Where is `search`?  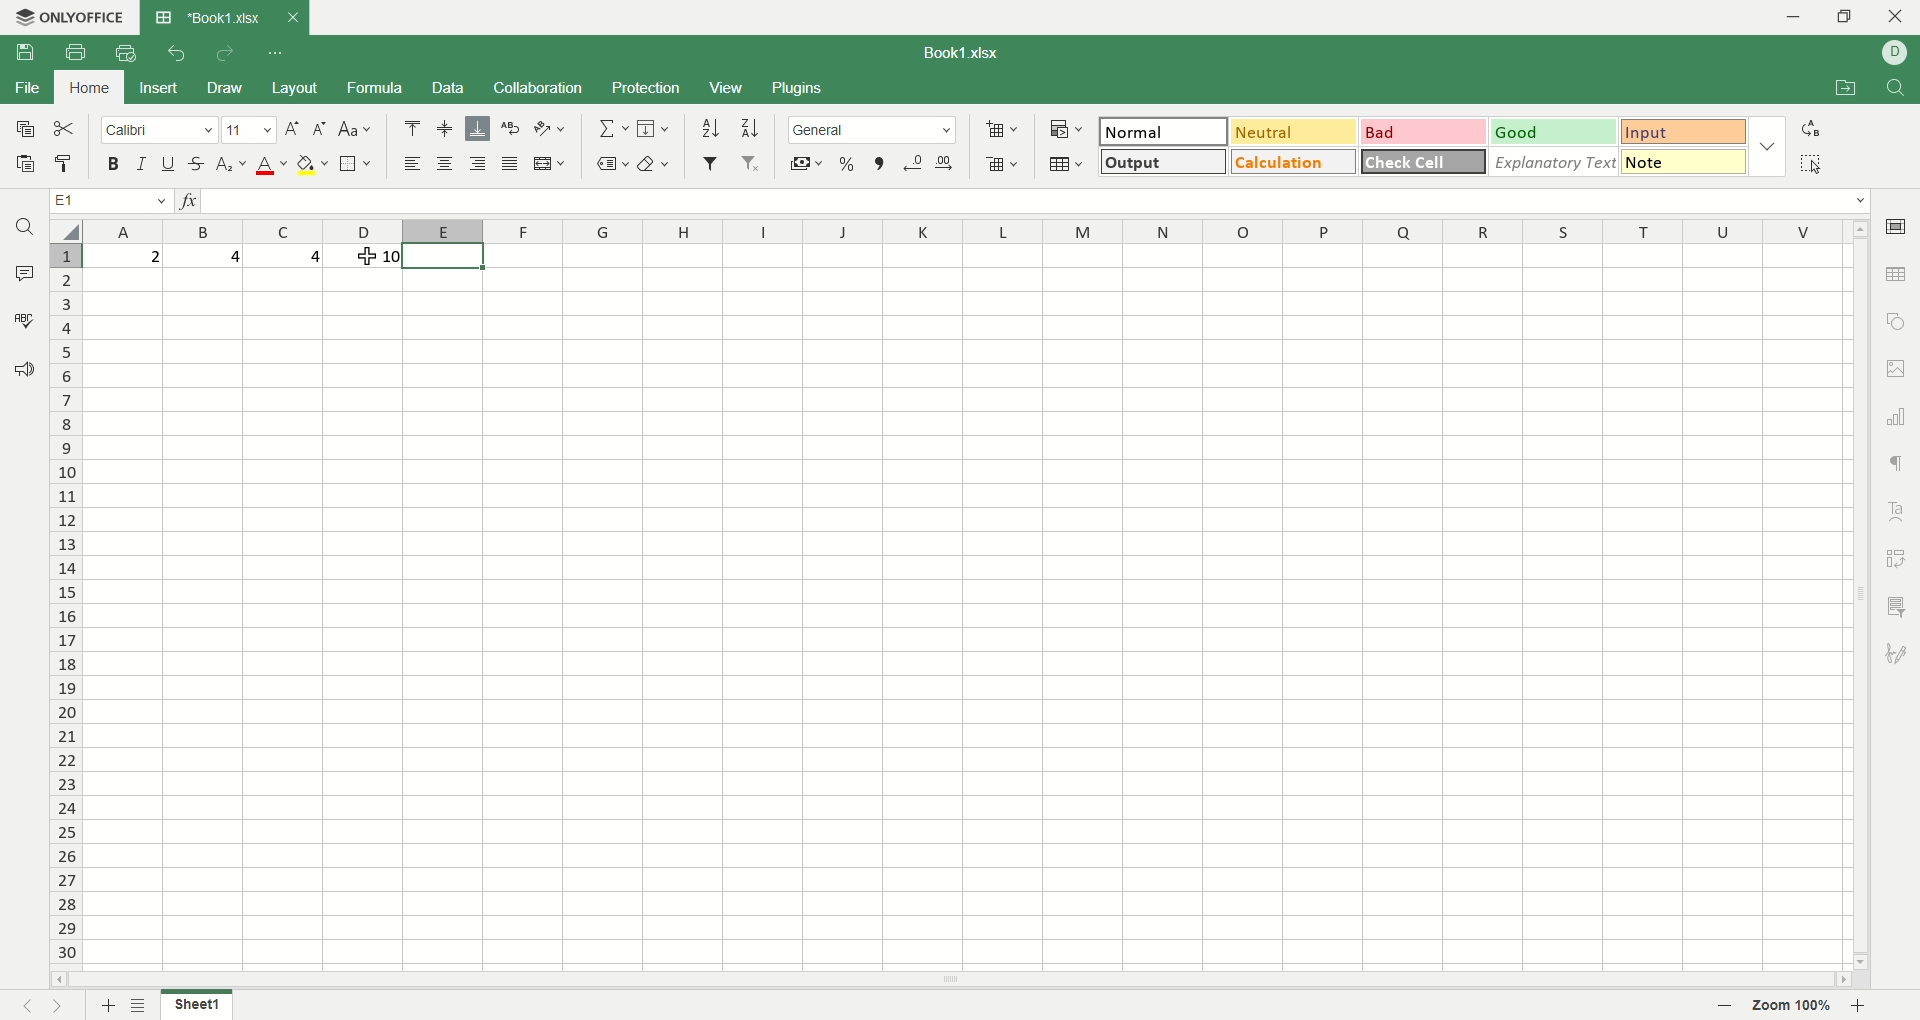 search is located at coordinates (20, 230).